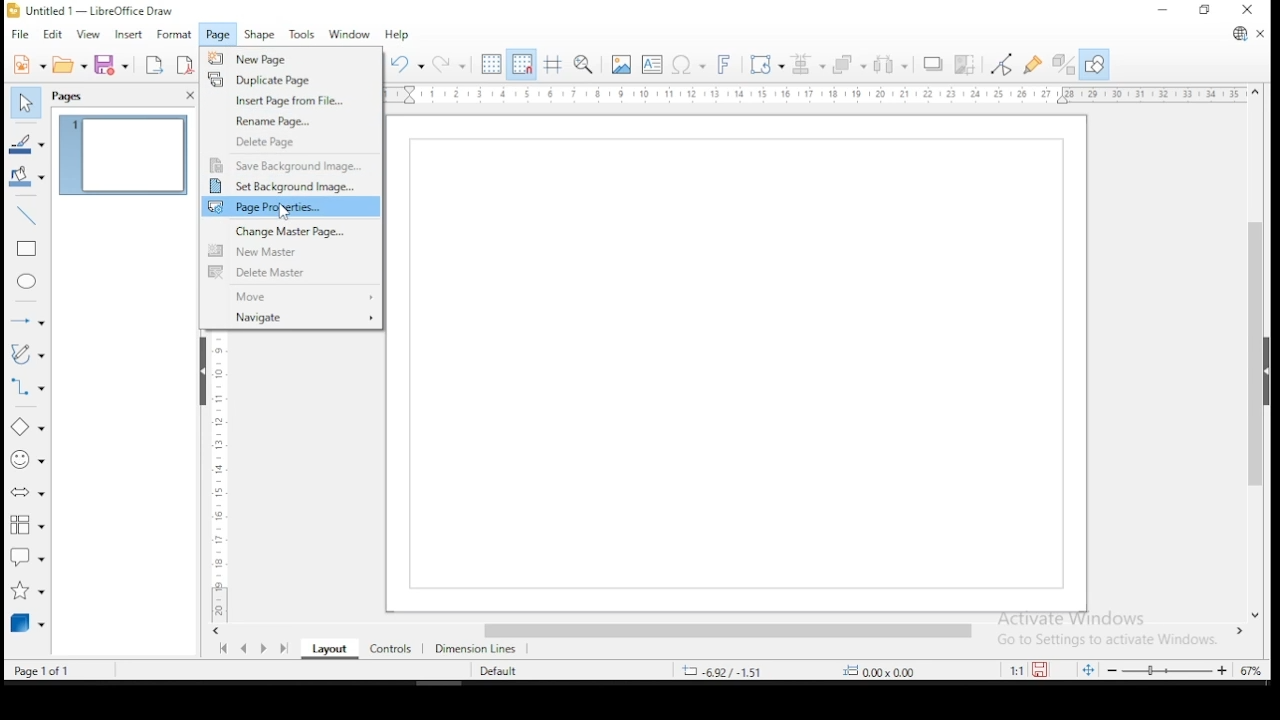  I want to click on save, so click(1045, 669).